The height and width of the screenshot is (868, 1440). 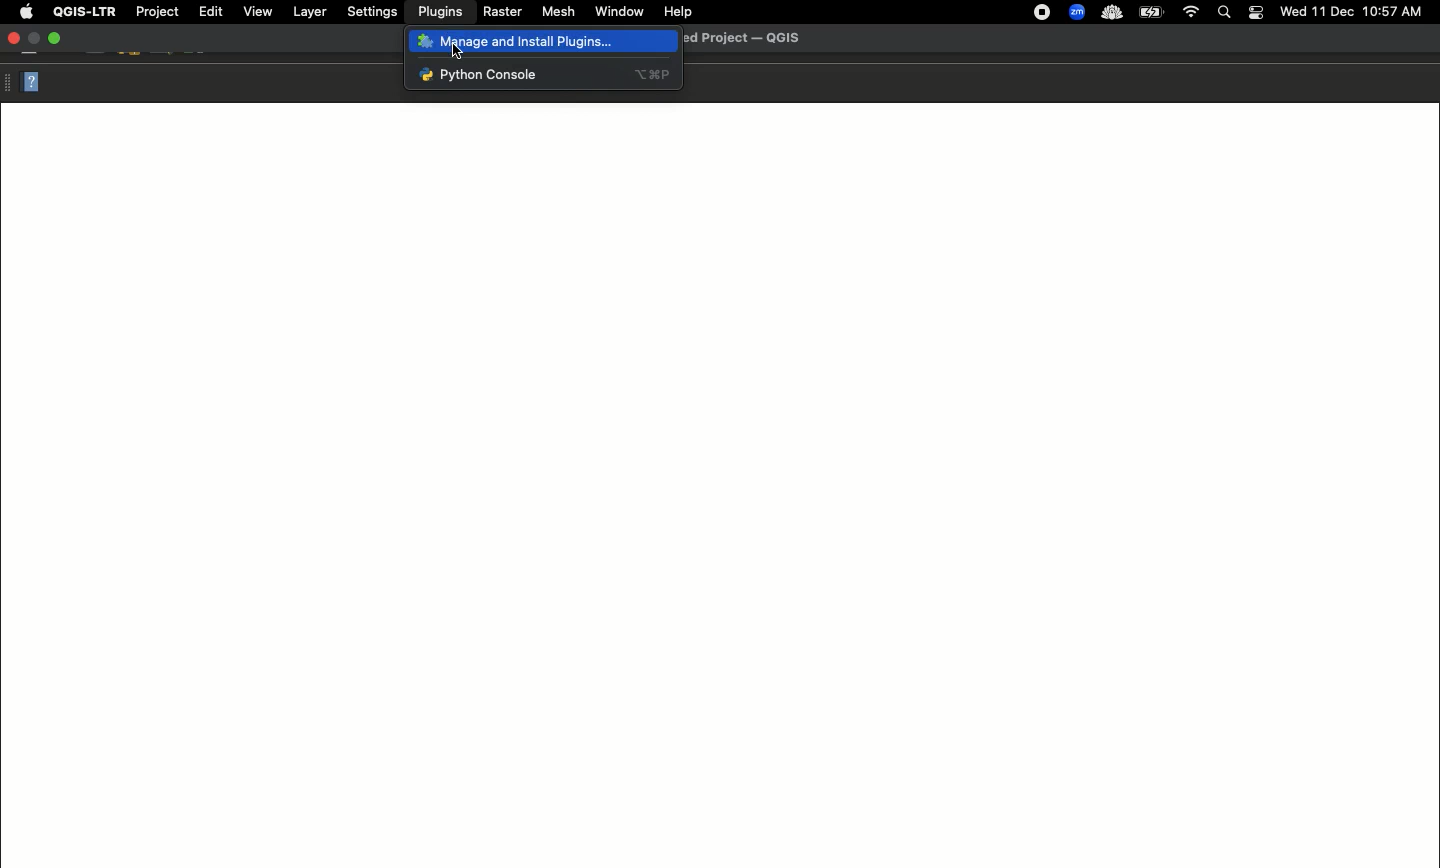 I want to click on Window, so click(x=618, y=11).